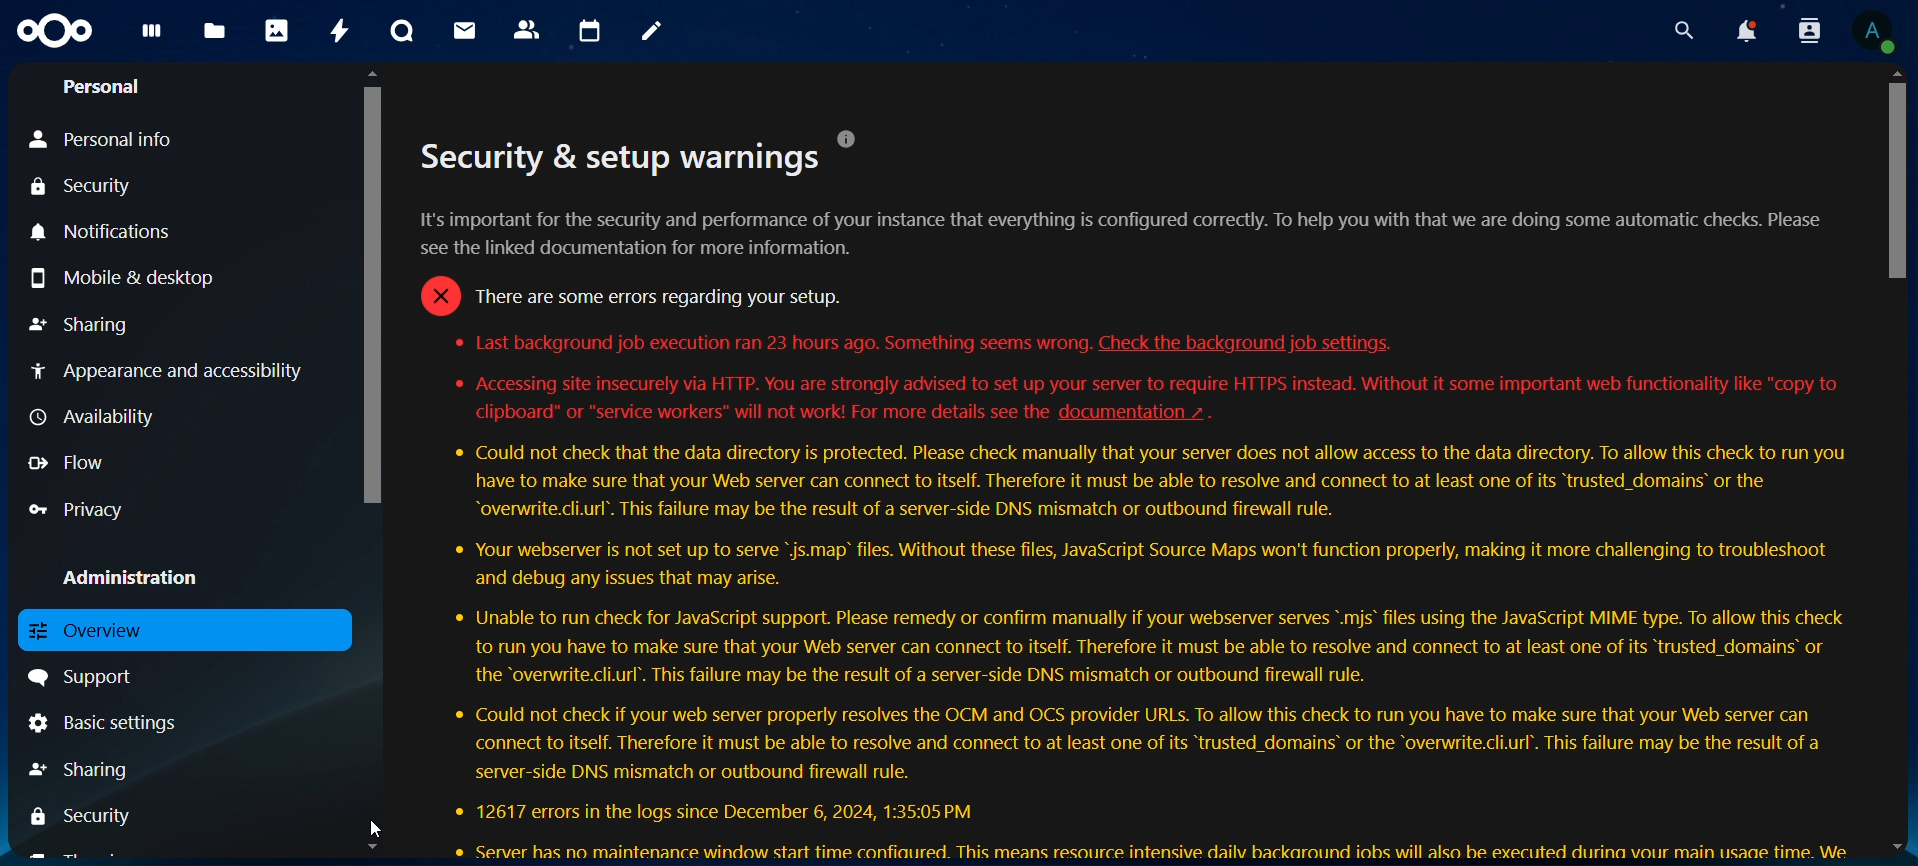 The height and width of the screenshot is (866, 1918). What do you see at coordinates (80, 326) in the screenshot?
I see `sharing` at bounding box center [80, 326].